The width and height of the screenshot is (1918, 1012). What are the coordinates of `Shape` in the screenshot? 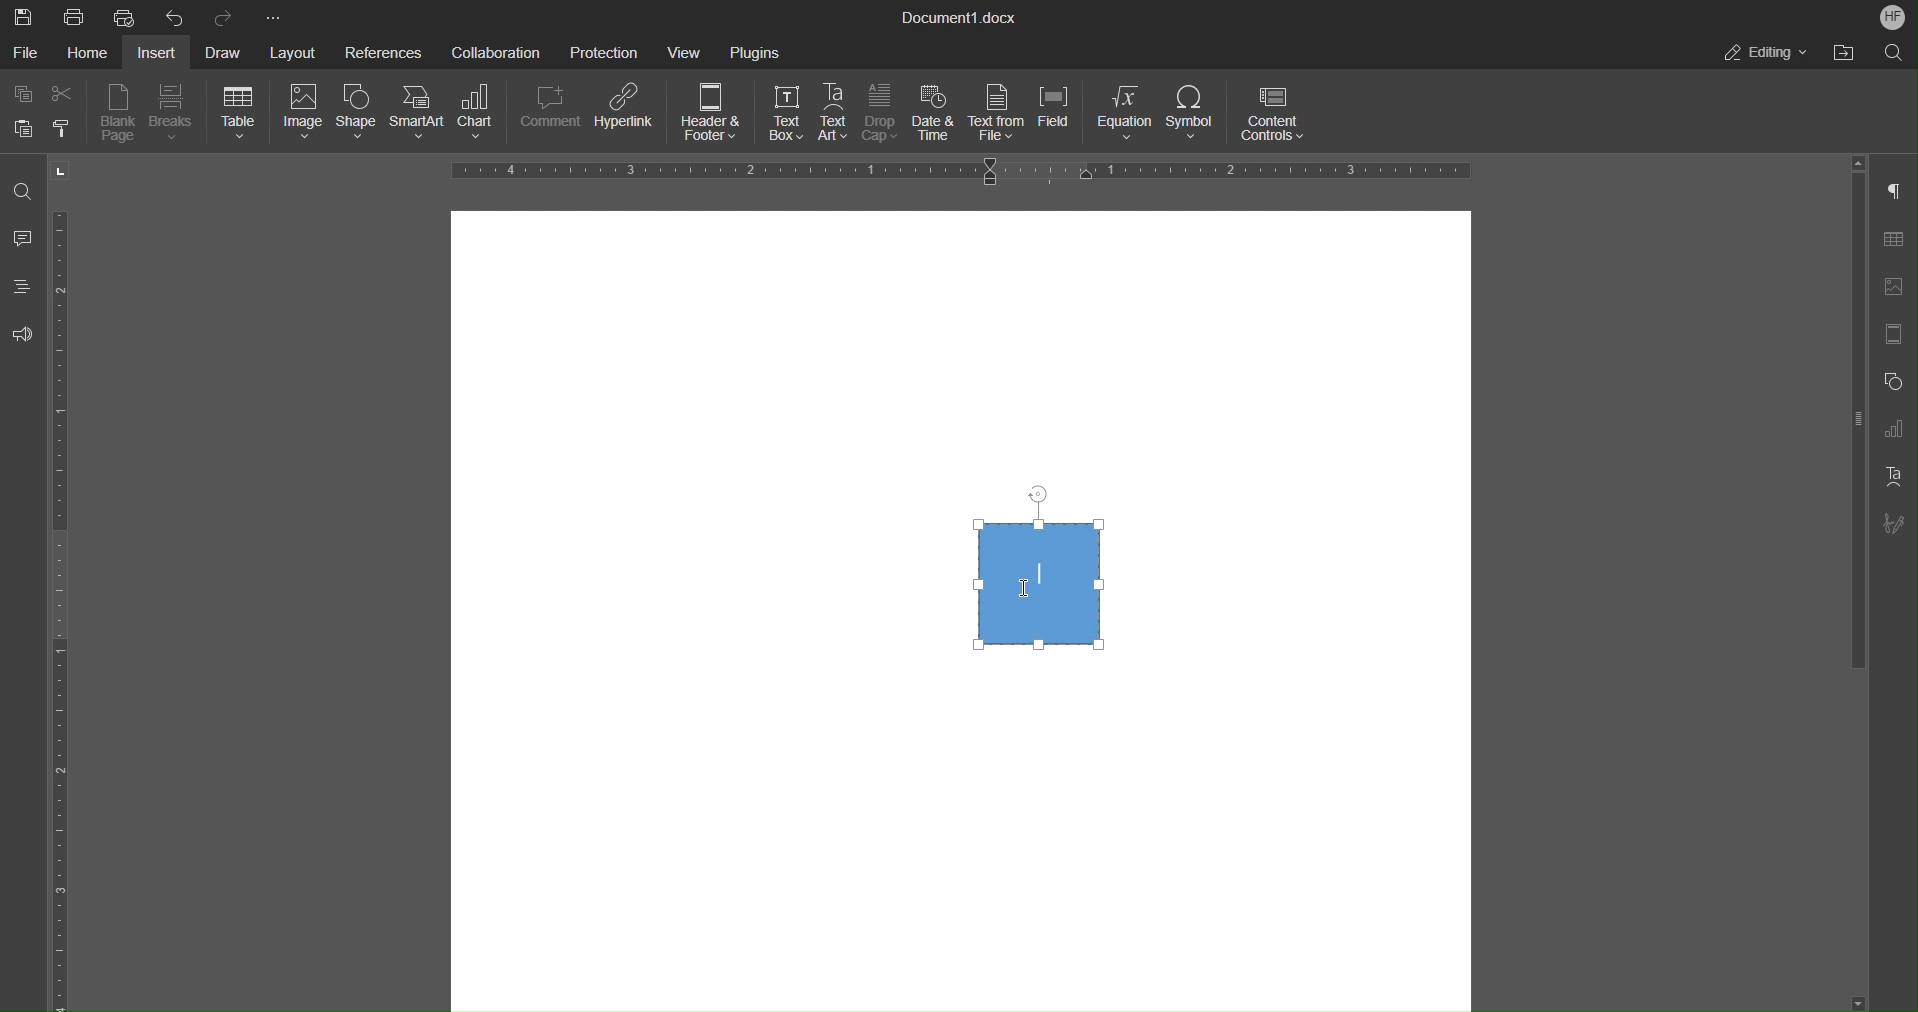 It's located at (356, 116).